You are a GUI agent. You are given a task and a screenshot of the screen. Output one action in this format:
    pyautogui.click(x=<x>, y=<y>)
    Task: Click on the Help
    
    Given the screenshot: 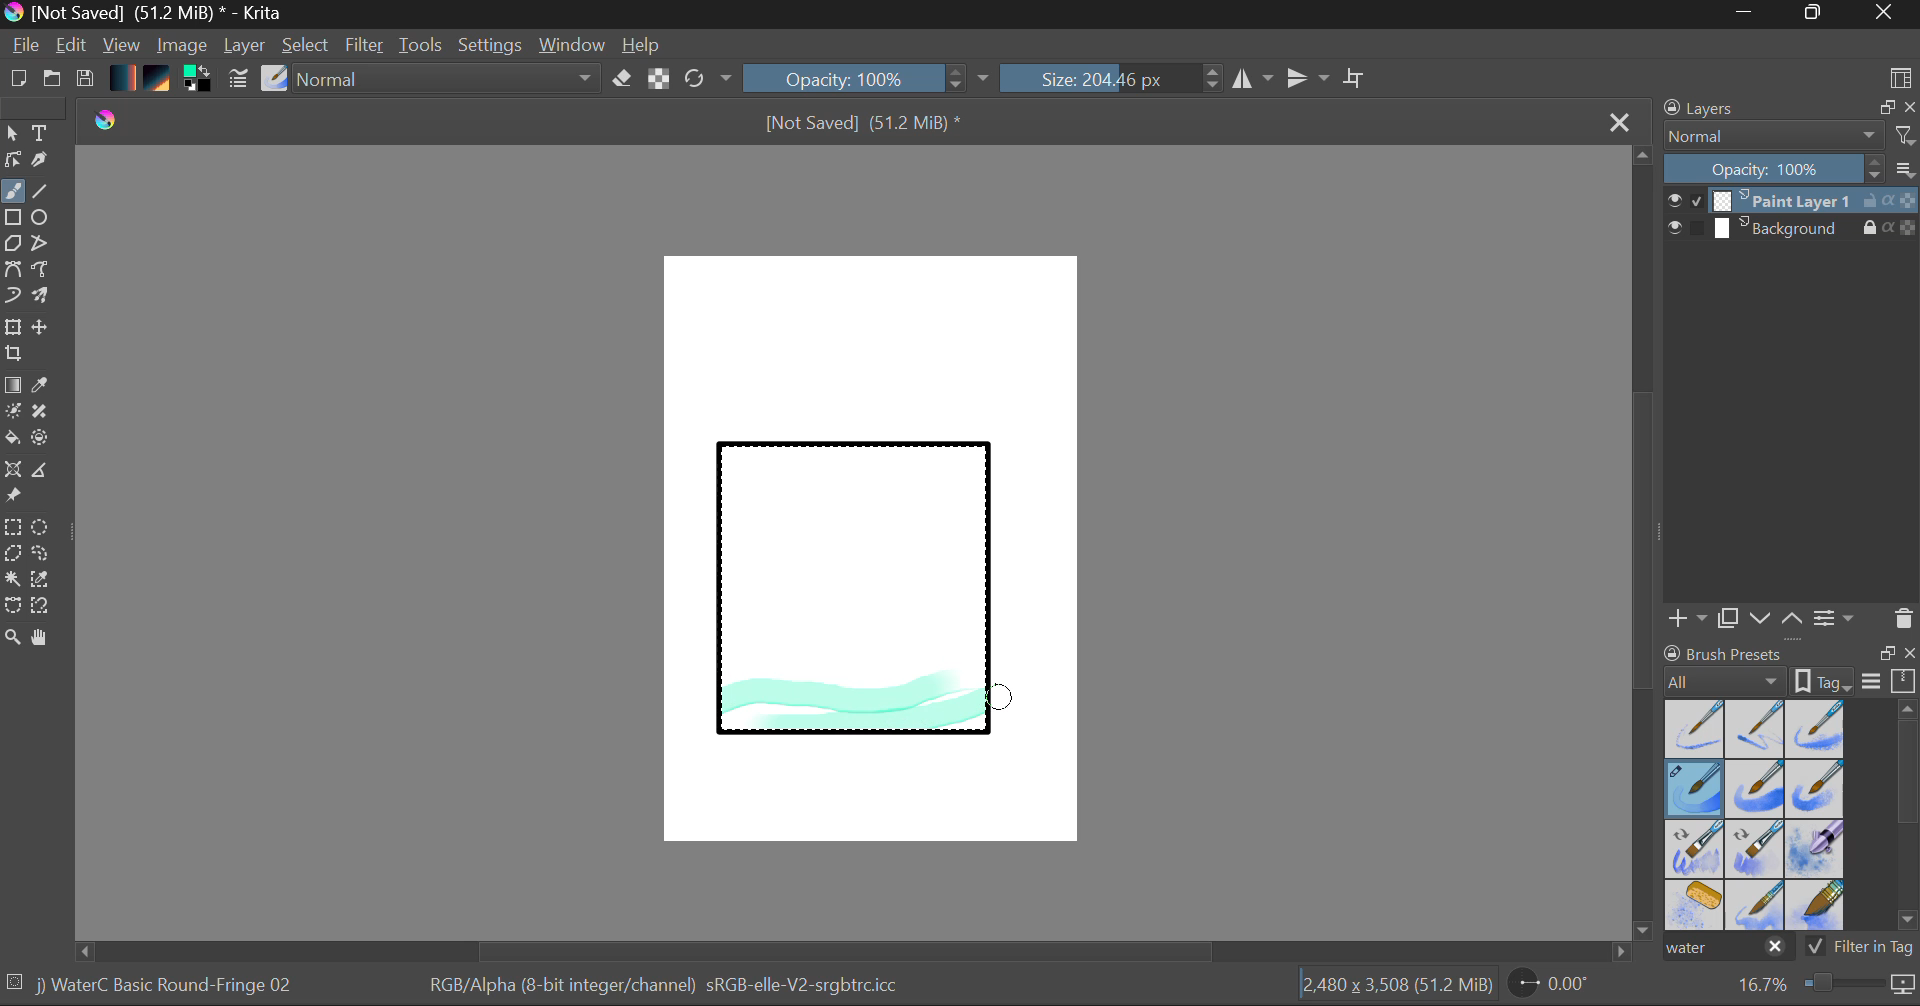 What is the action you would take?
    pyautogui.click(x=642, y=45)
    